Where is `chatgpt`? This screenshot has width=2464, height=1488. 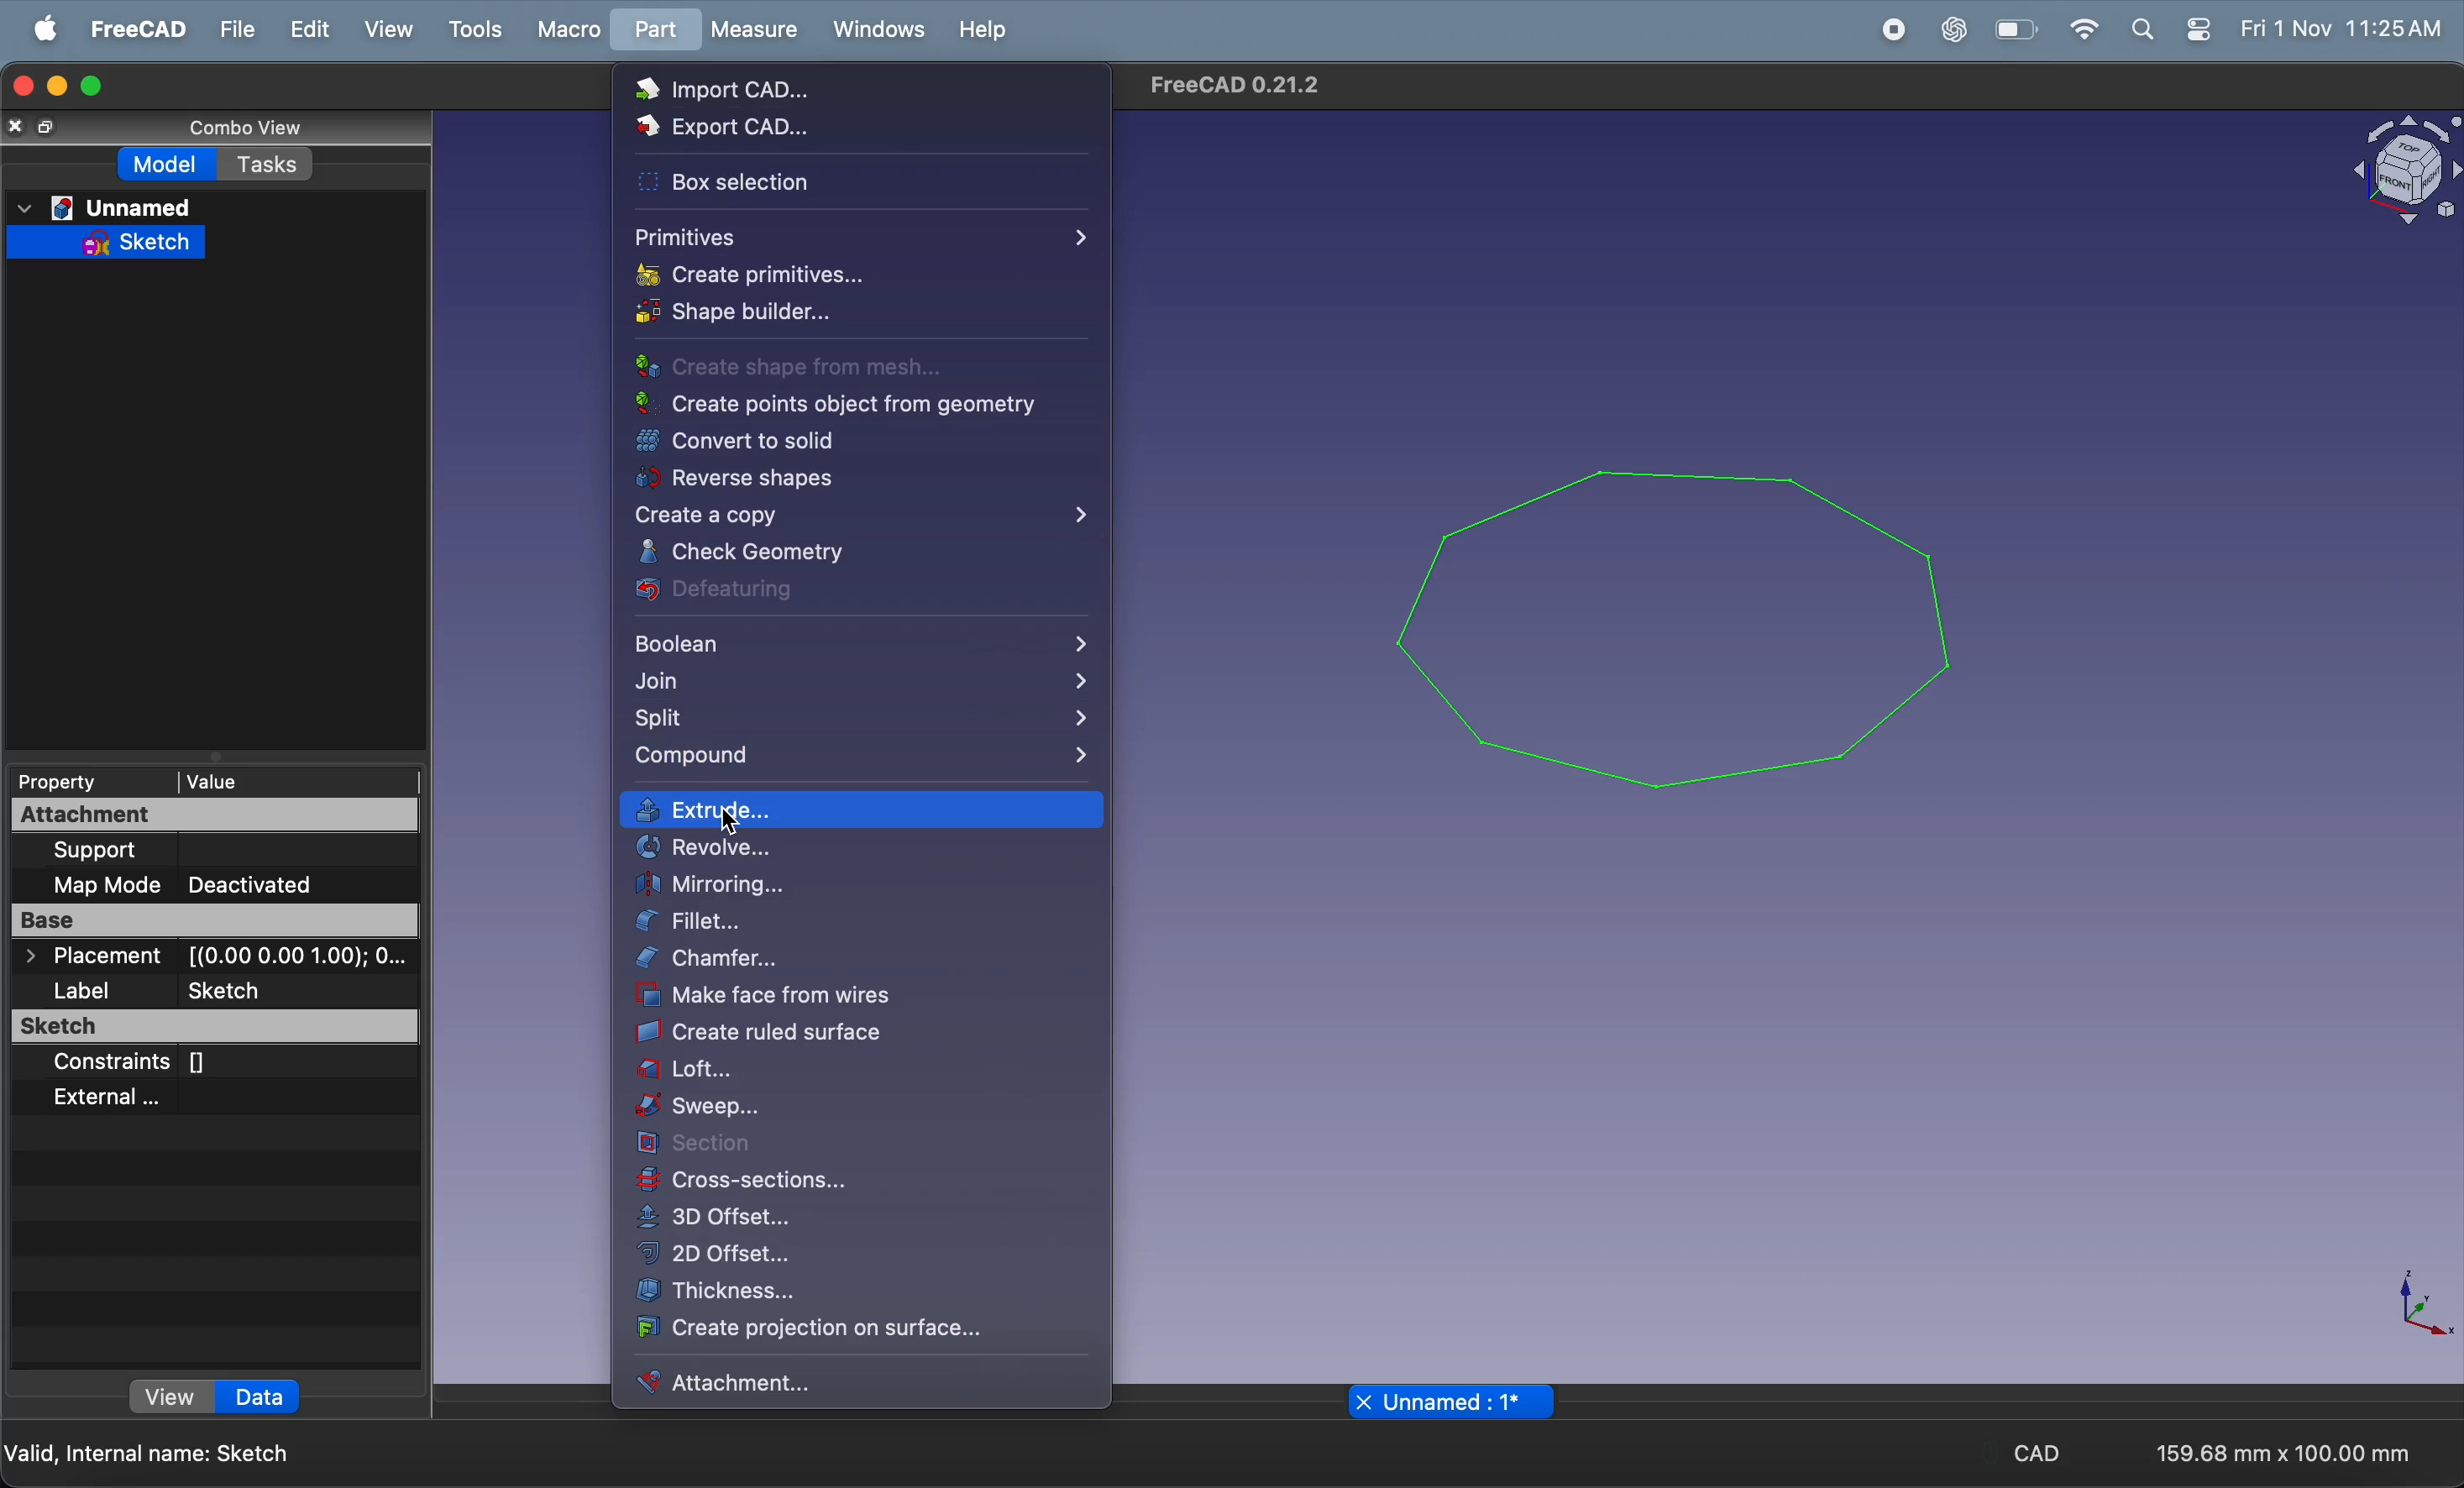 chatgpt is located at coordinates (1949, 30).